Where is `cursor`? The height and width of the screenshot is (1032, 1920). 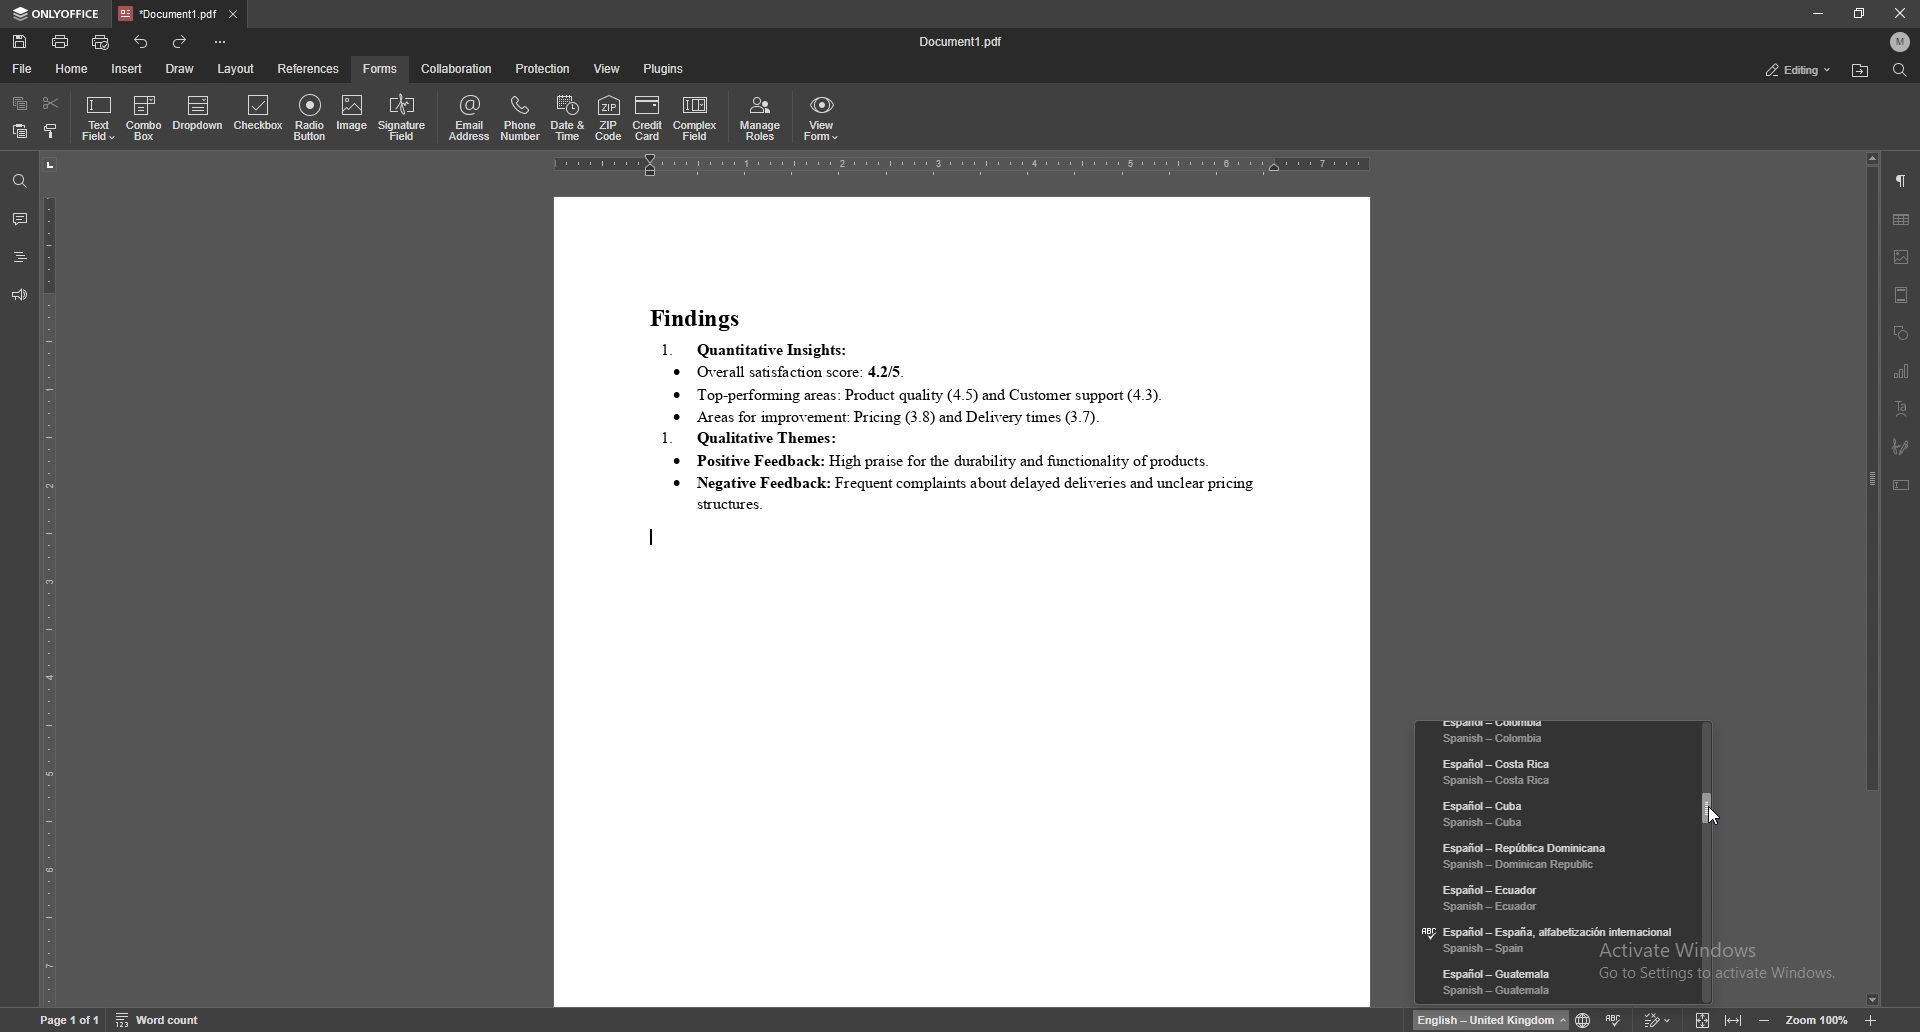 cursor is located at coordinates (1711, 817).